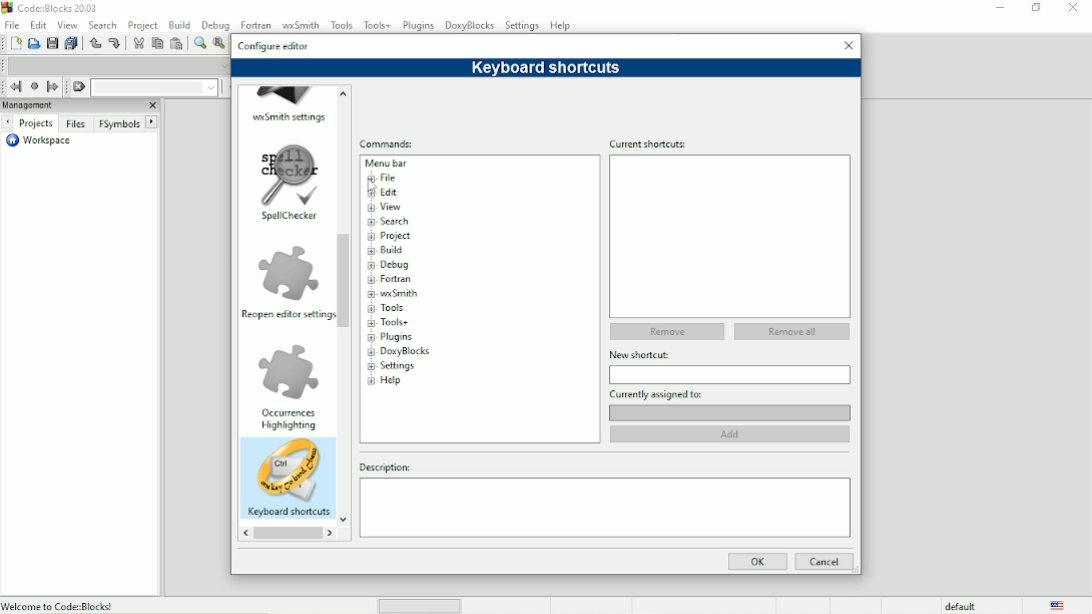  I want to click on Configure editor, so click(274, 44).